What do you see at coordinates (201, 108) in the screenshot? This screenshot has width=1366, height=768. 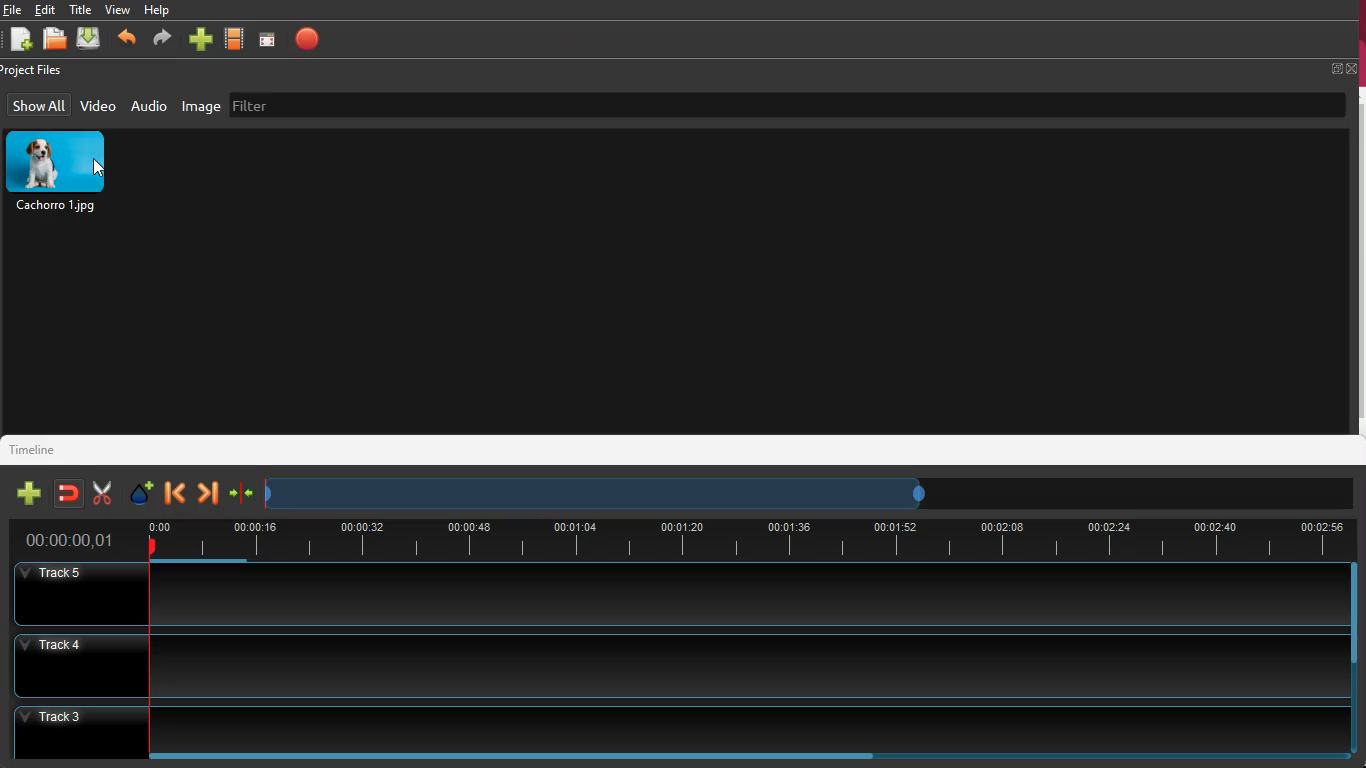 I see `image` at bounding box center [201, 108].